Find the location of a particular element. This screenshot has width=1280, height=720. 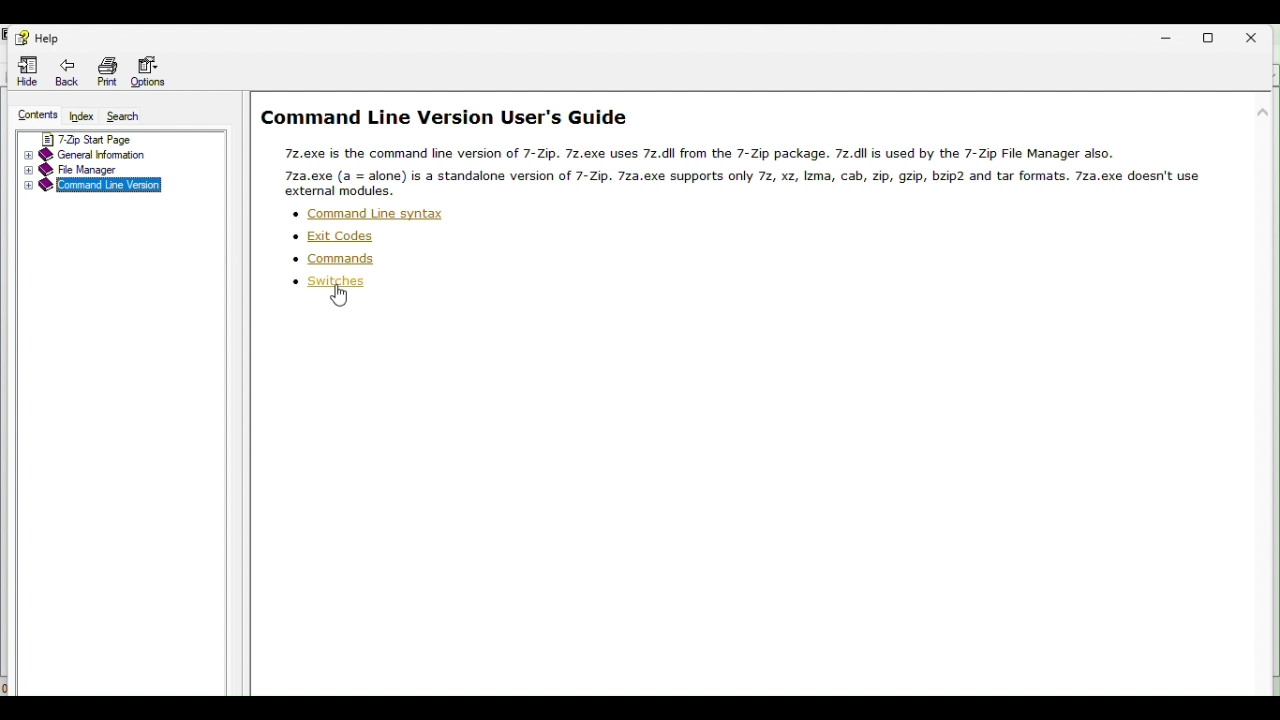

cursor is located at coordinates (340, 298).